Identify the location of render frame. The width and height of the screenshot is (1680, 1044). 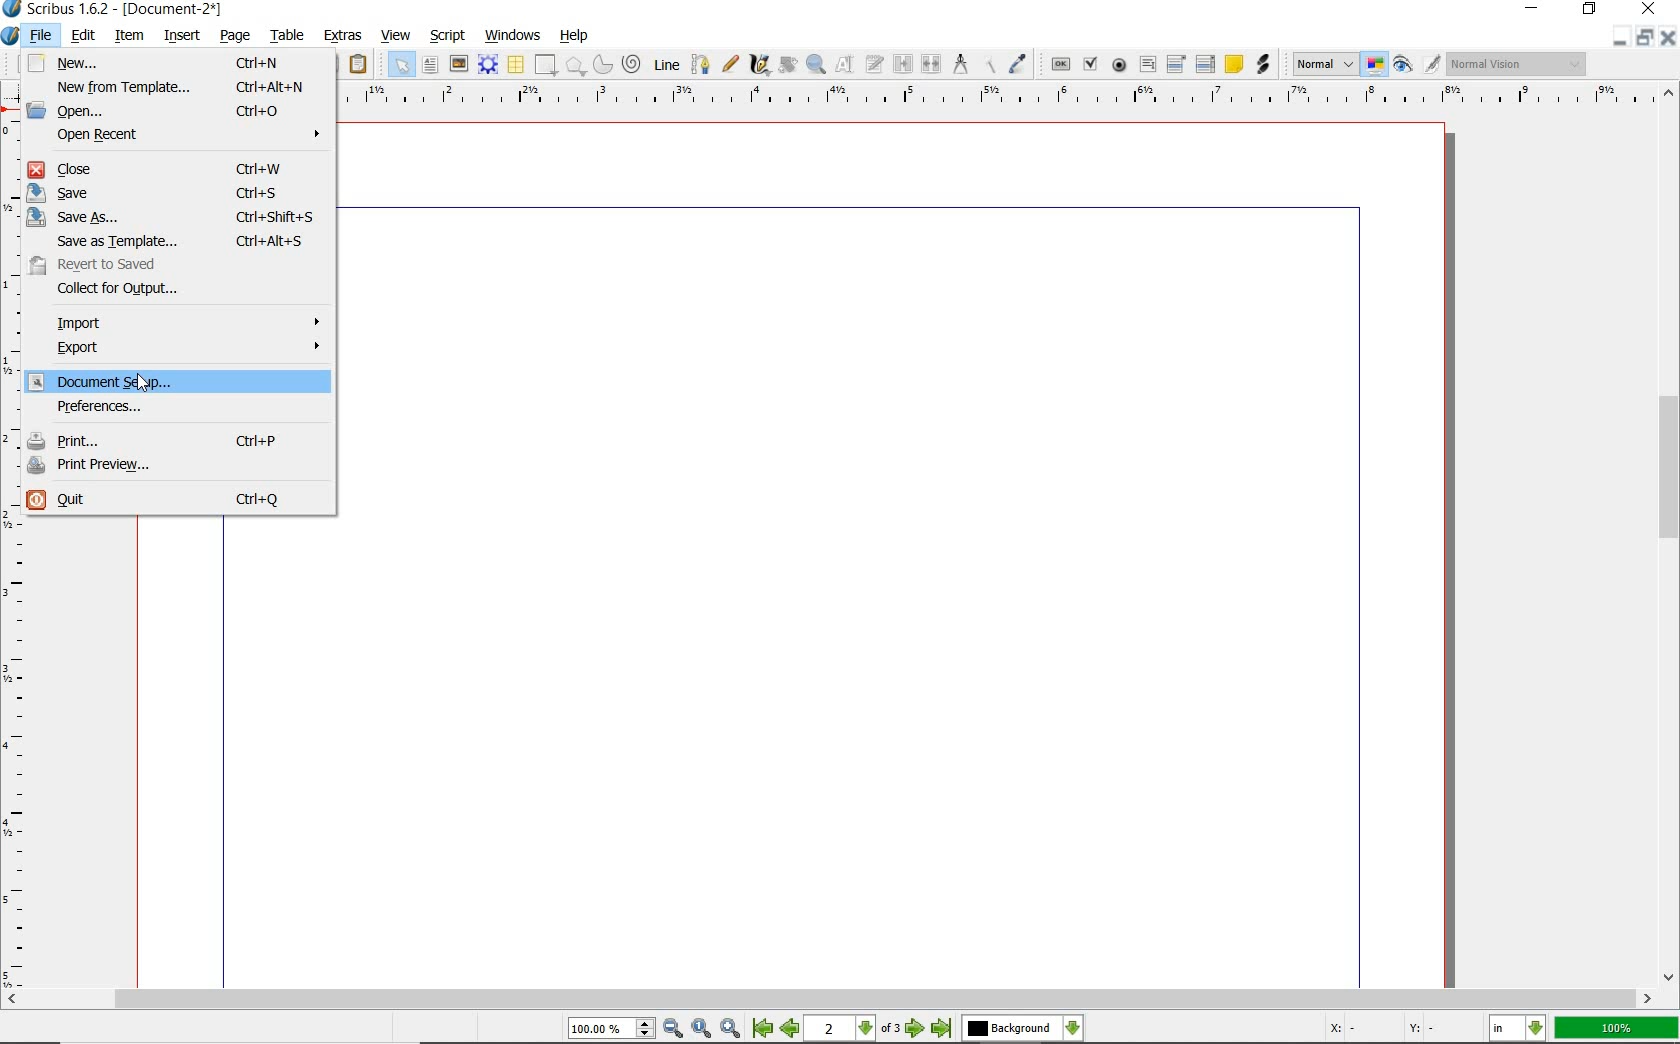
(488, 63).